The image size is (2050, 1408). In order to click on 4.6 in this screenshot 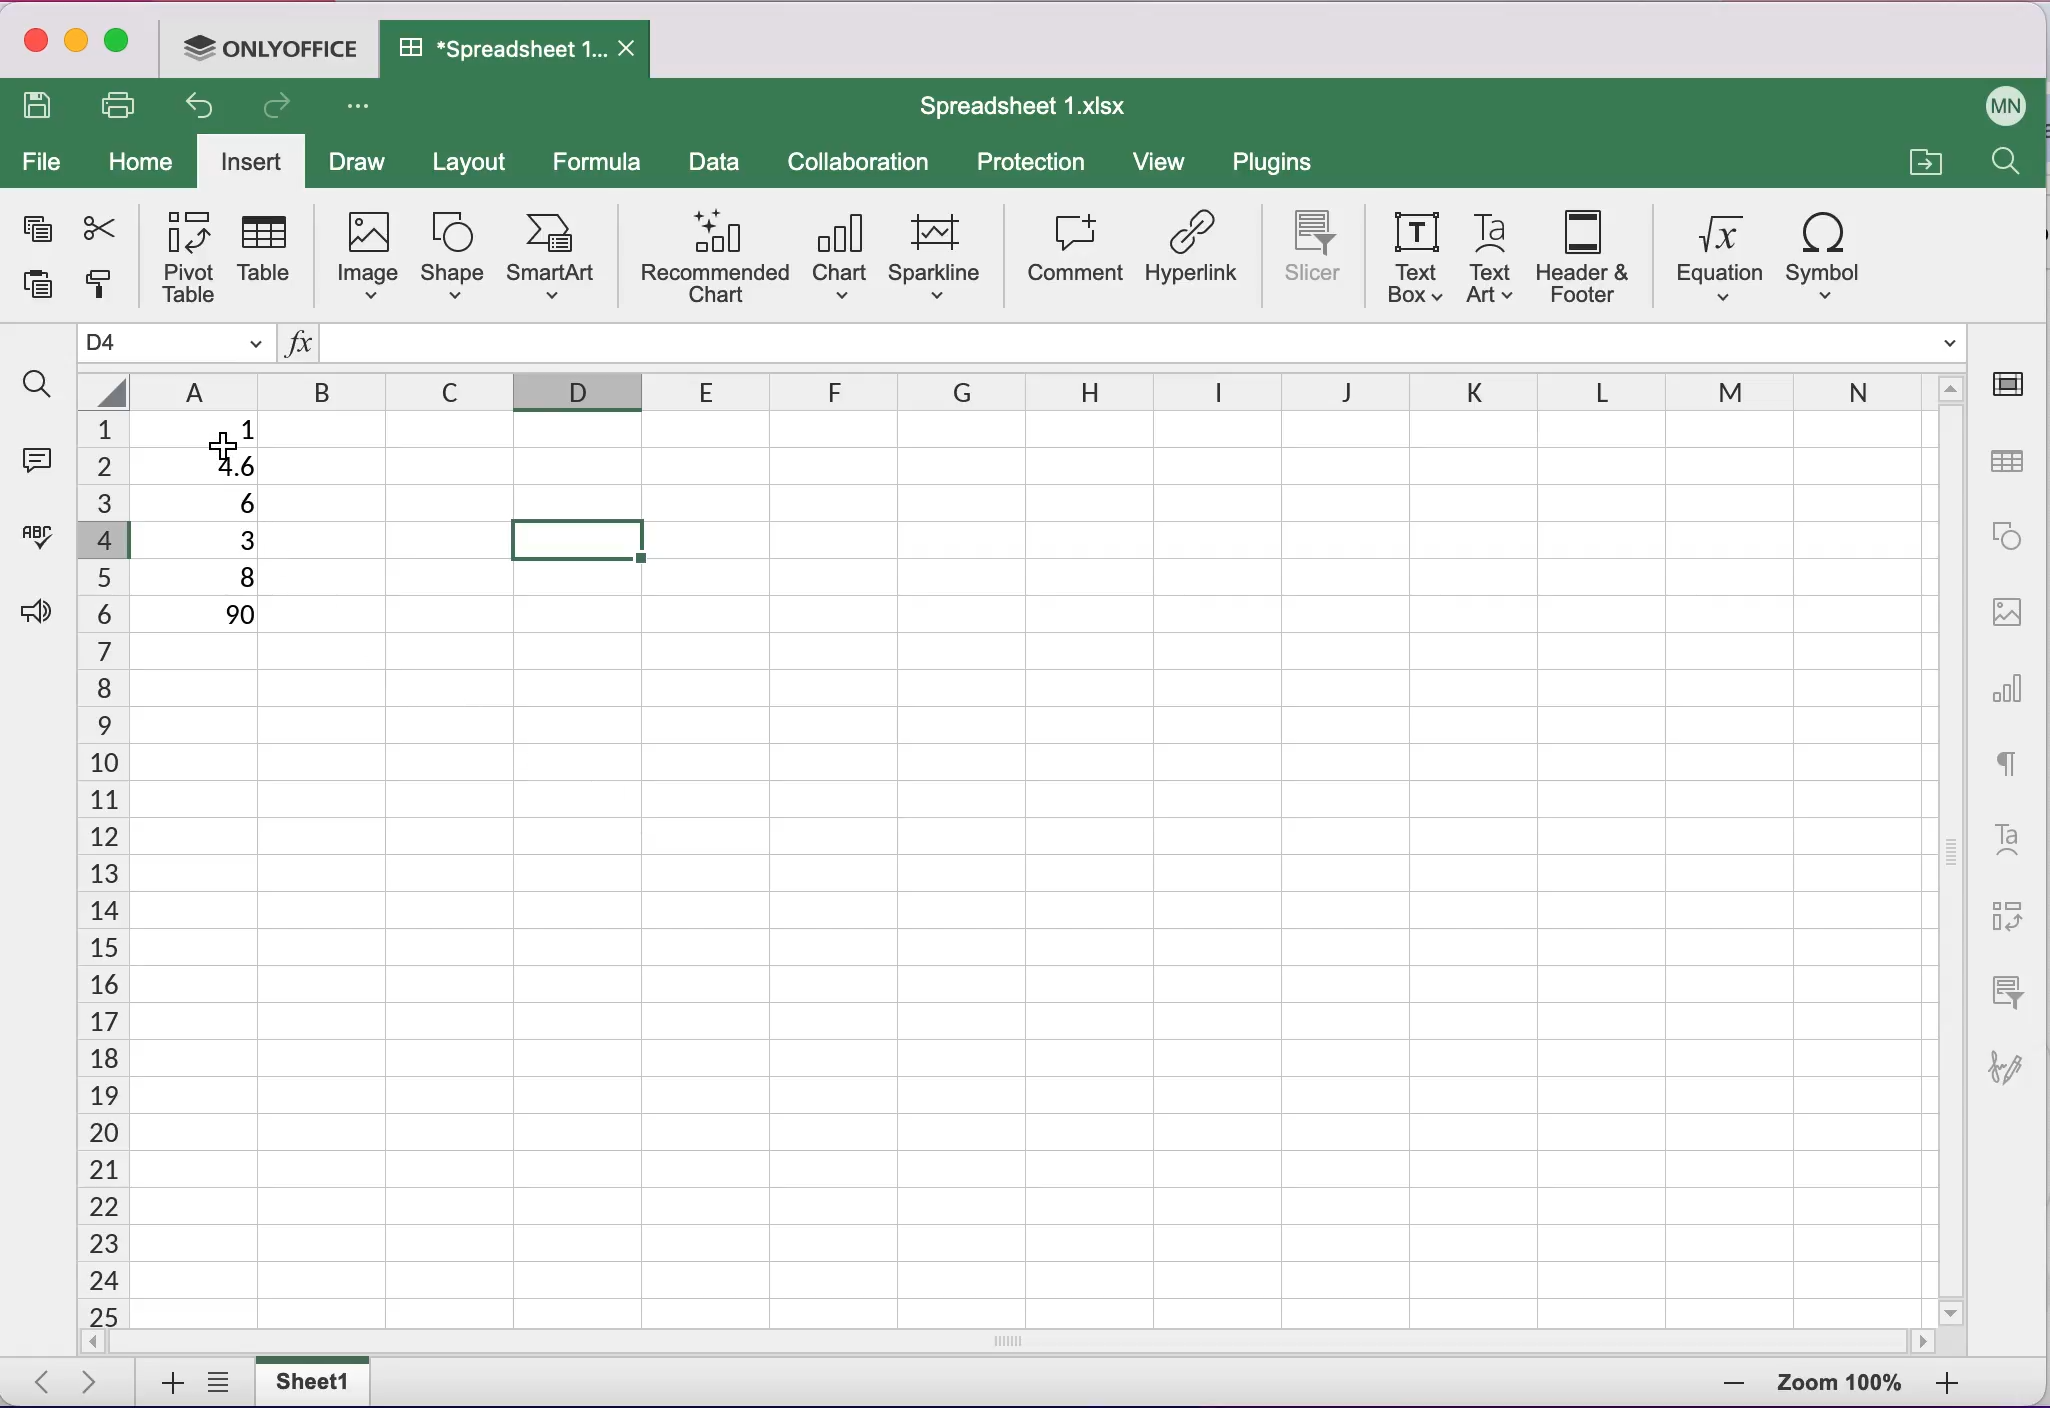, I will do `click(209, 470)`.